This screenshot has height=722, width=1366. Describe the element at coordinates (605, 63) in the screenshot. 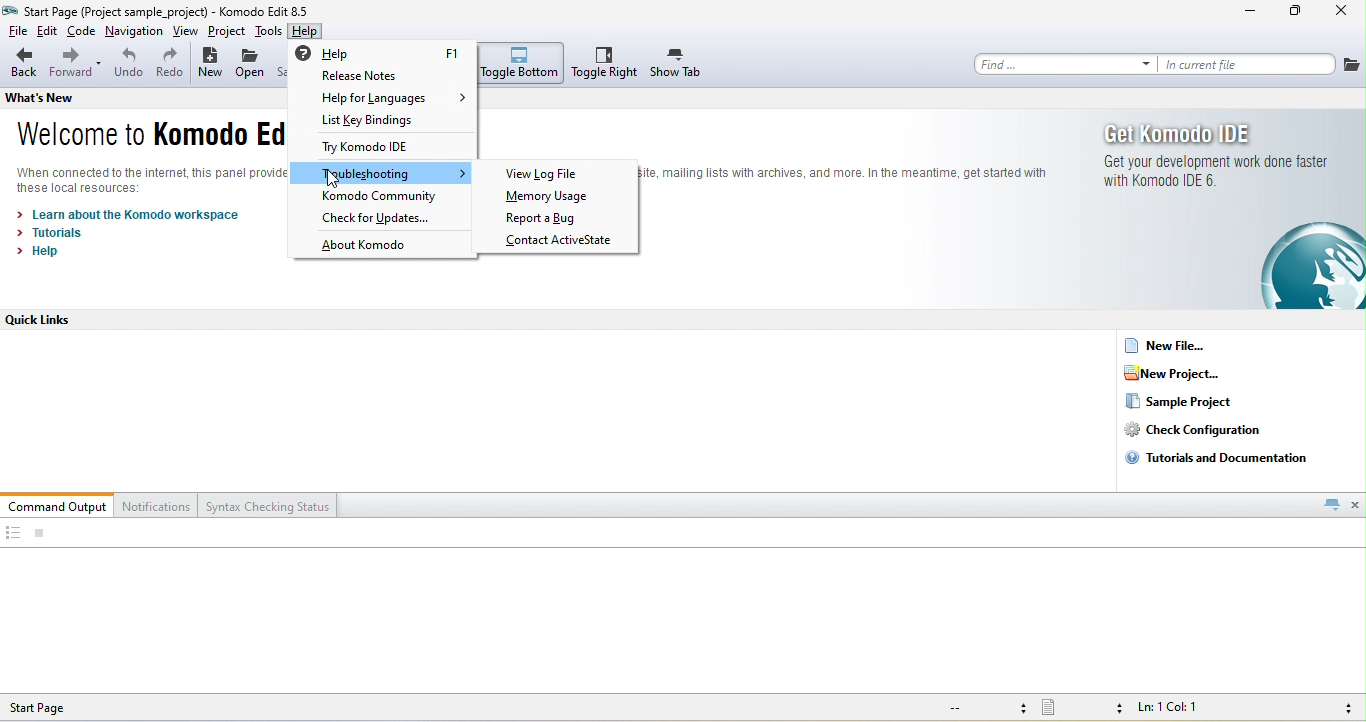

I see `toggle right` at that location.